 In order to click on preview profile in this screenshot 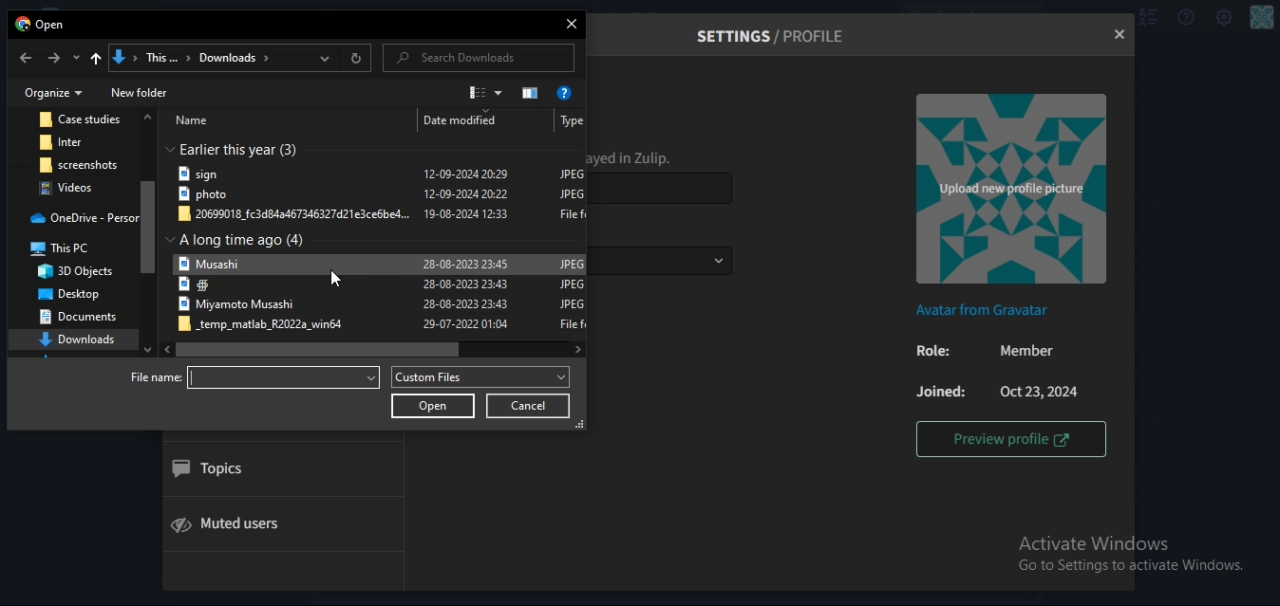, I will do `click(1011, 438)`.